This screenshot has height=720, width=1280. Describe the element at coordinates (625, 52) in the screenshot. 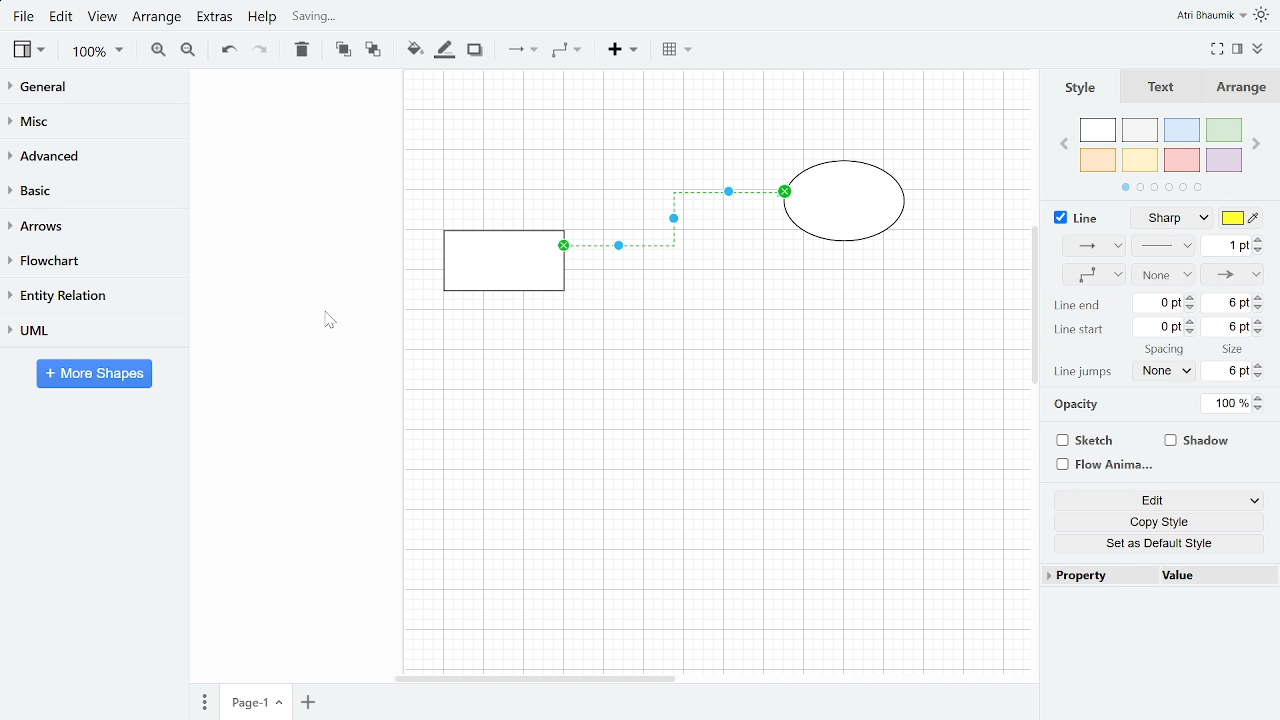

I see `Insert` at that location.